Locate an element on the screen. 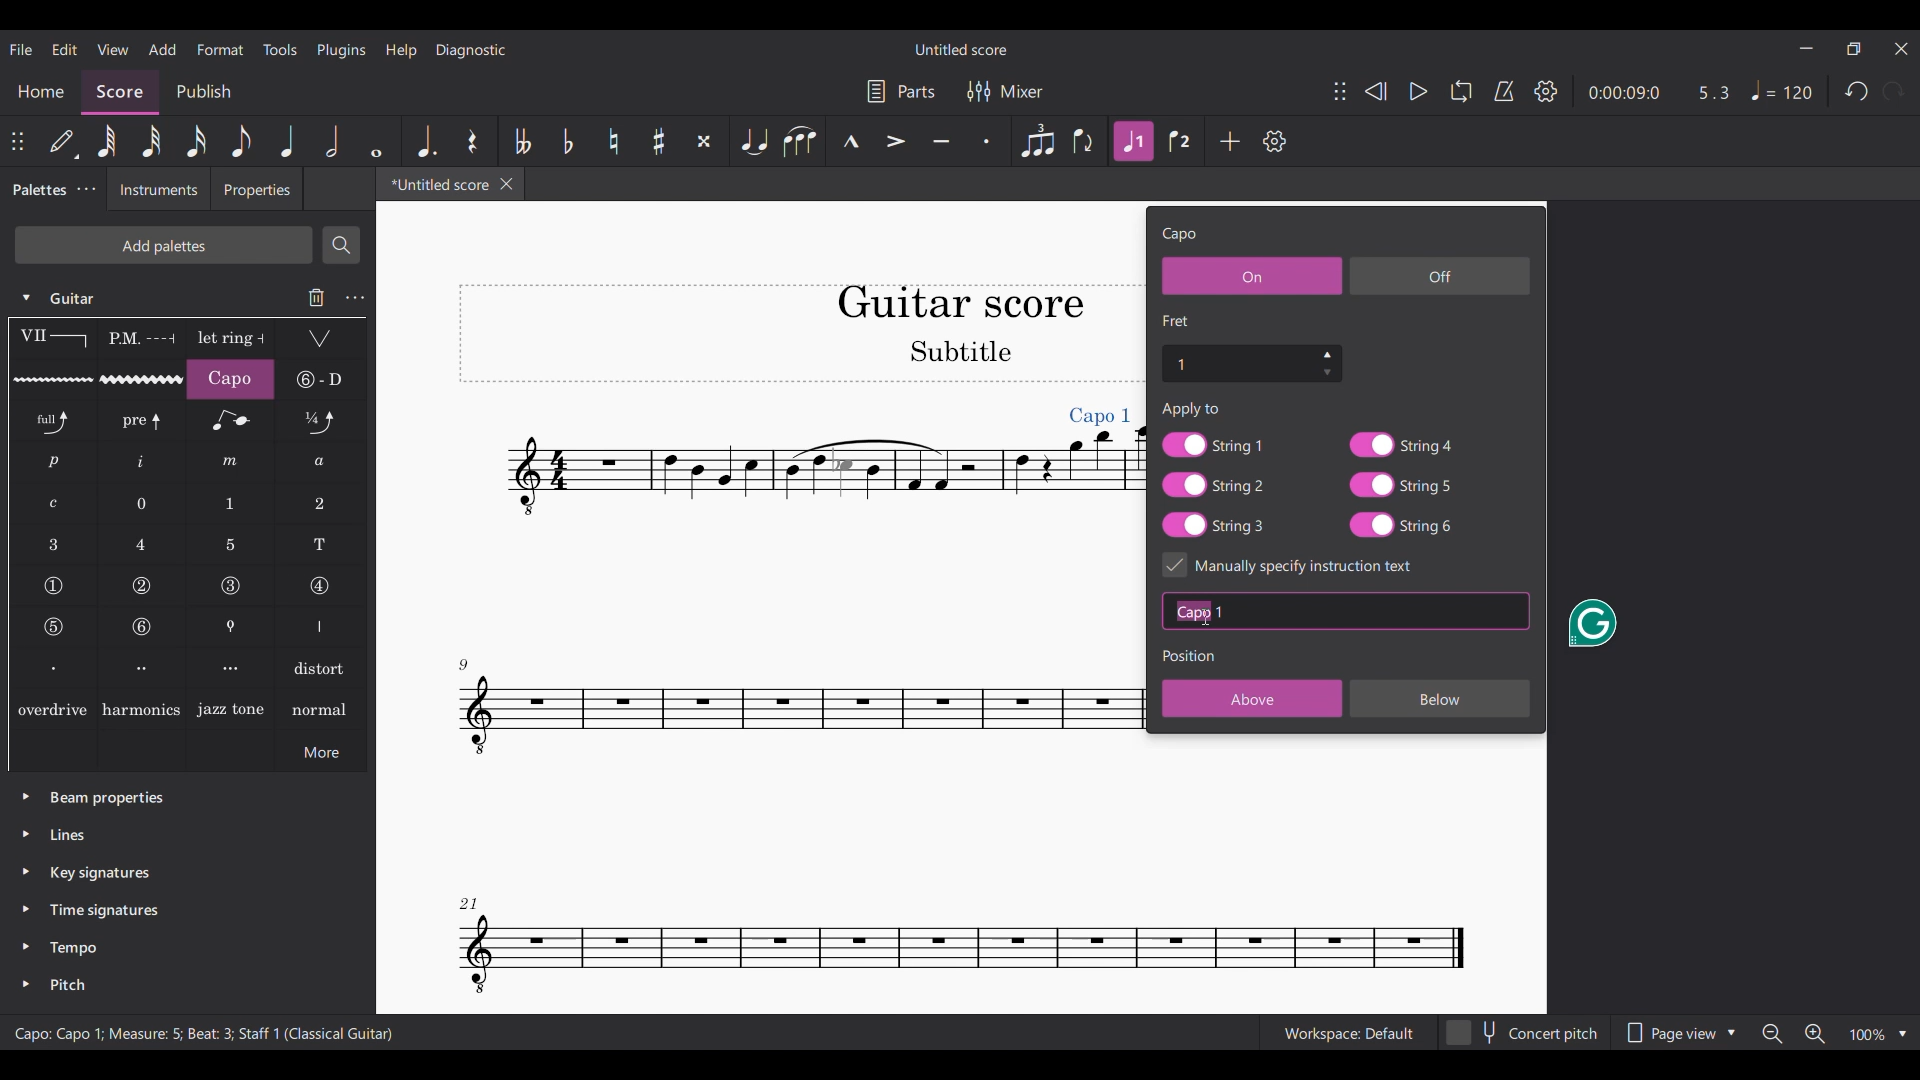  RH guitar fingering i is located at coordinates (142, 463).